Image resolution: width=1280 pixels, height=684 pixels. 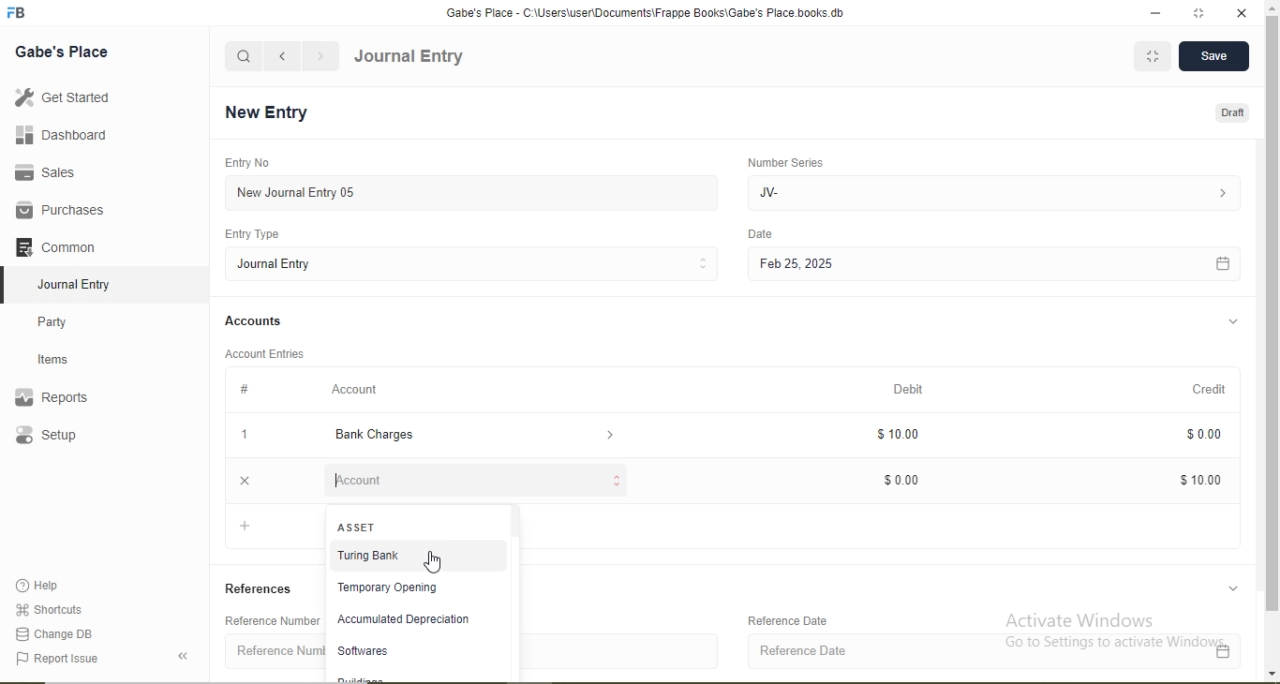 What do you see at coordinates (998, 193) in the screenshot?
I see `JV-` at bounding box center [998, 193].